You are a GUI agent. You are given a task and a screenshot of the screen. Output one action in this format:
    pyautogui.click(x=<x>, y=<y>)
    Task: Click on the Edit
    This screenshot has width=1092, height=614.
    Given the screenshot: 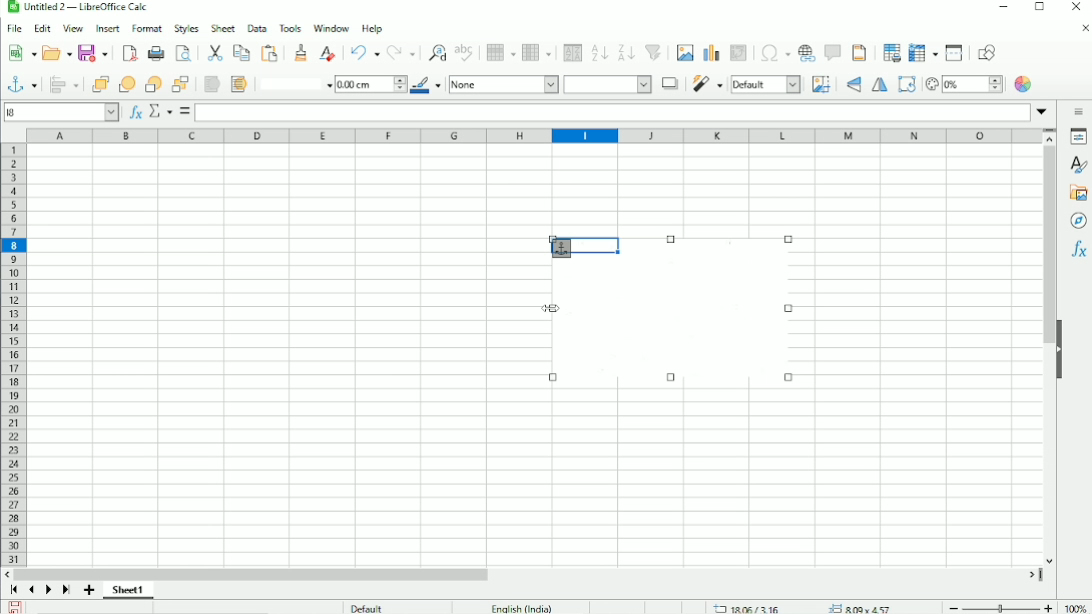 What is the action you would take?
    pyautogui.click(x=42, y=29)
    